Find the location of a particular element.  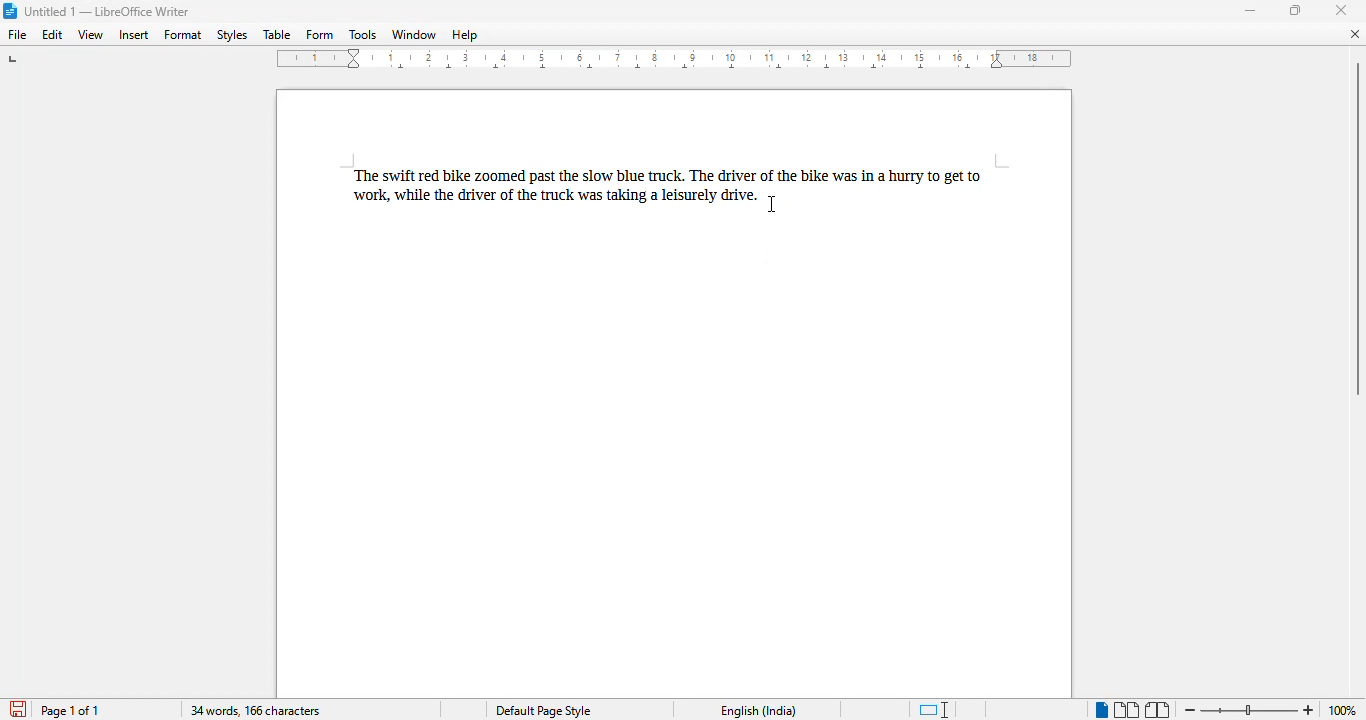

tools is located at coordinates (364, 35).